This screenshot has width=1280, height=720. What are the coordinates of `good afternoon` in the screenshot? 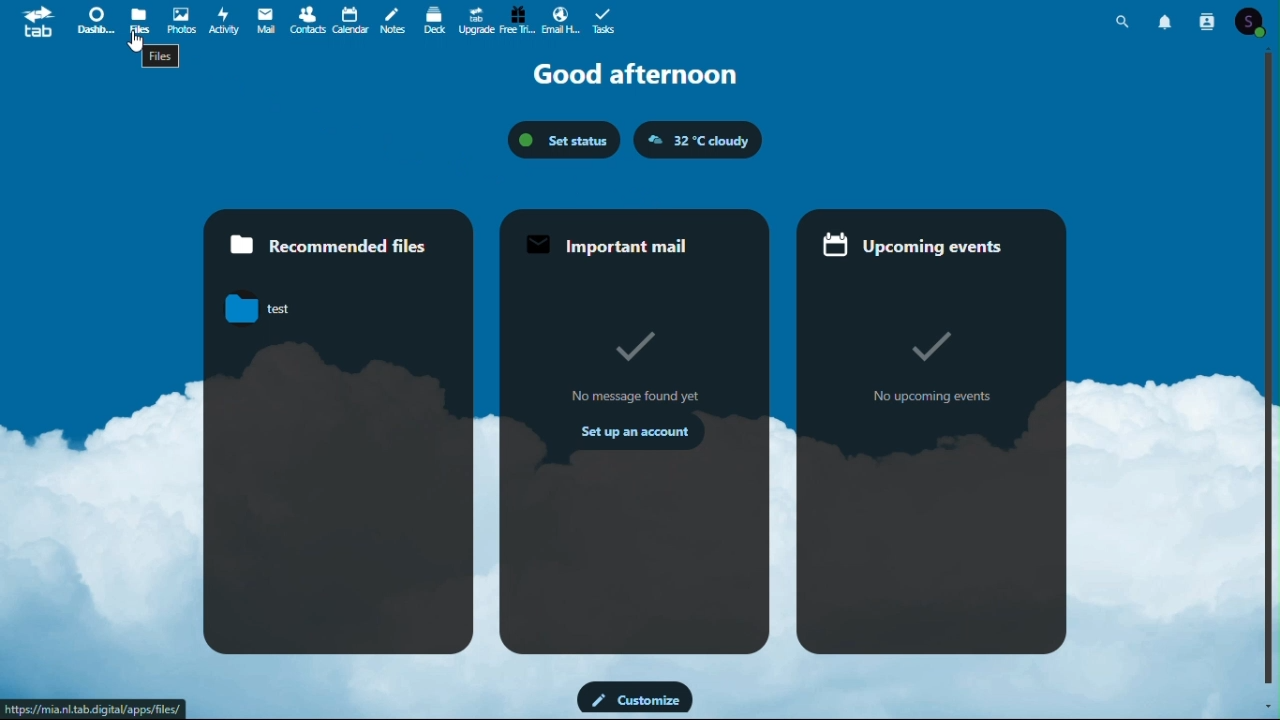 It's located at (639, 75).